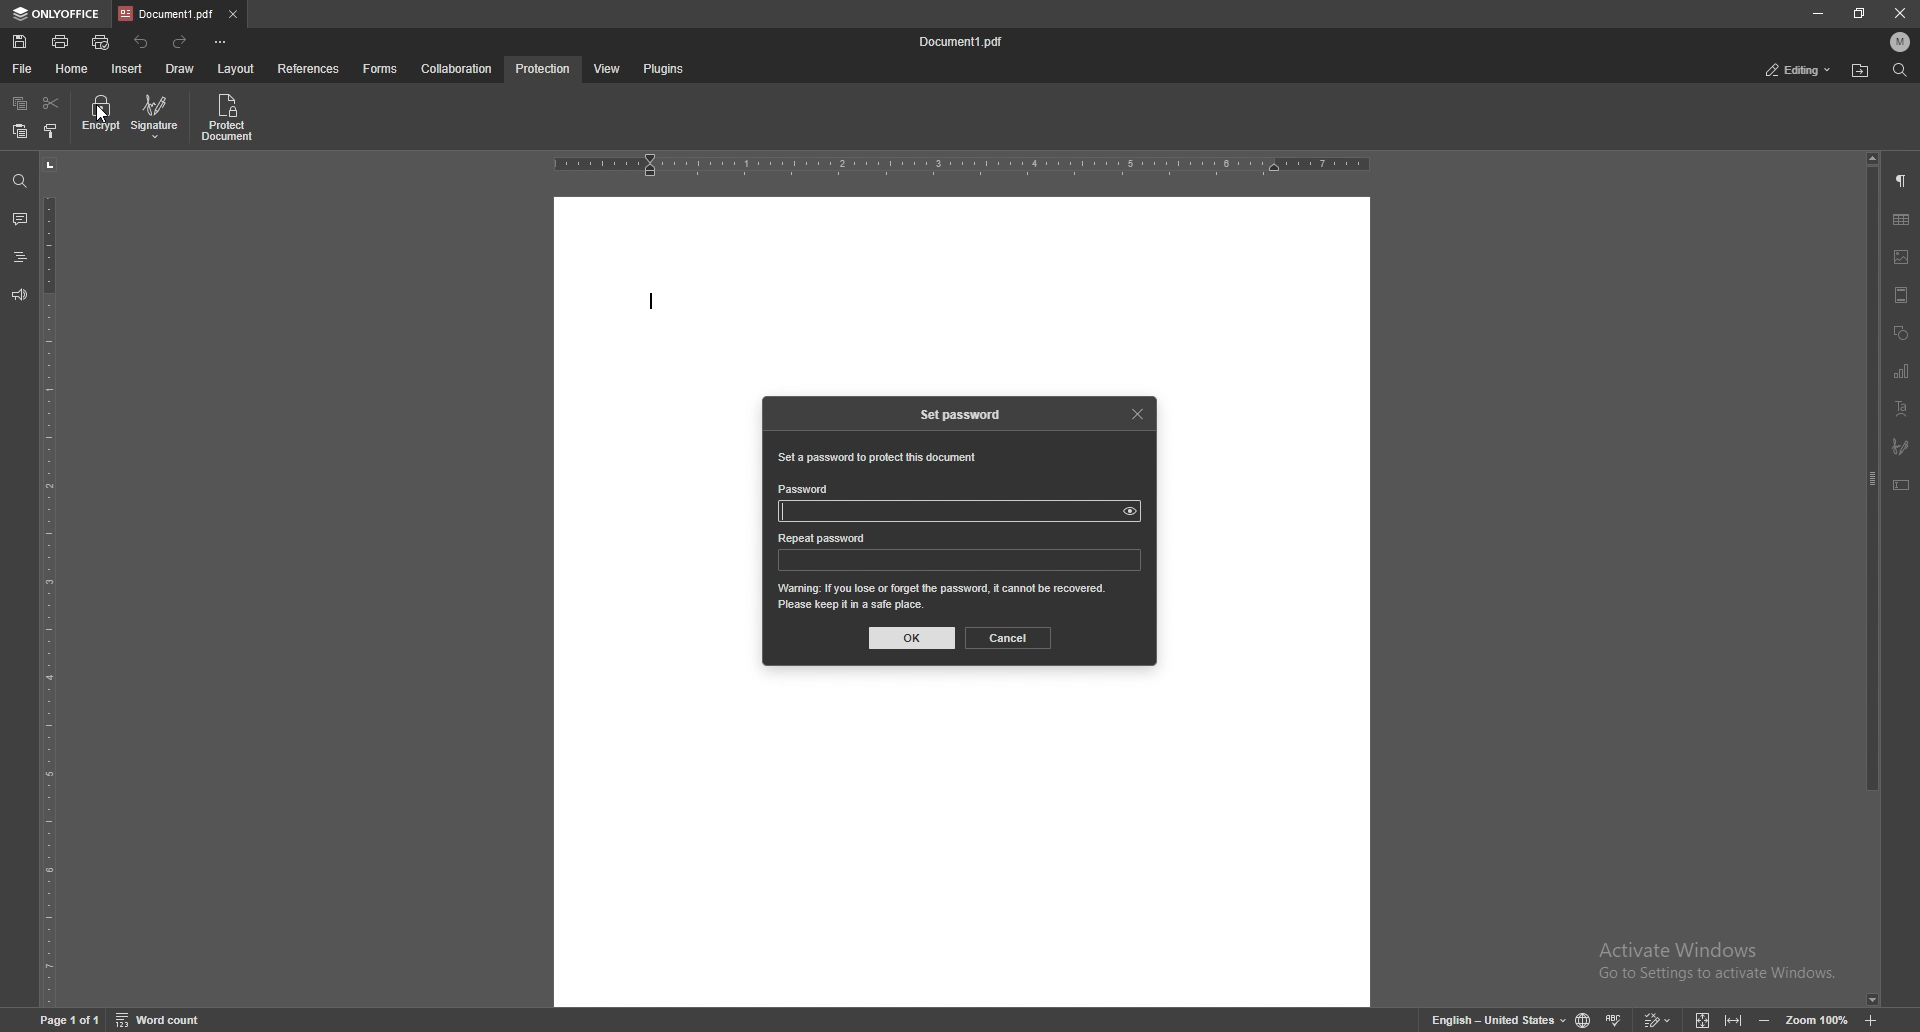 The image size is (1920, 1032). Describe the element at coordinates (544, 69) in the screenshot. I see `protection` at that location.